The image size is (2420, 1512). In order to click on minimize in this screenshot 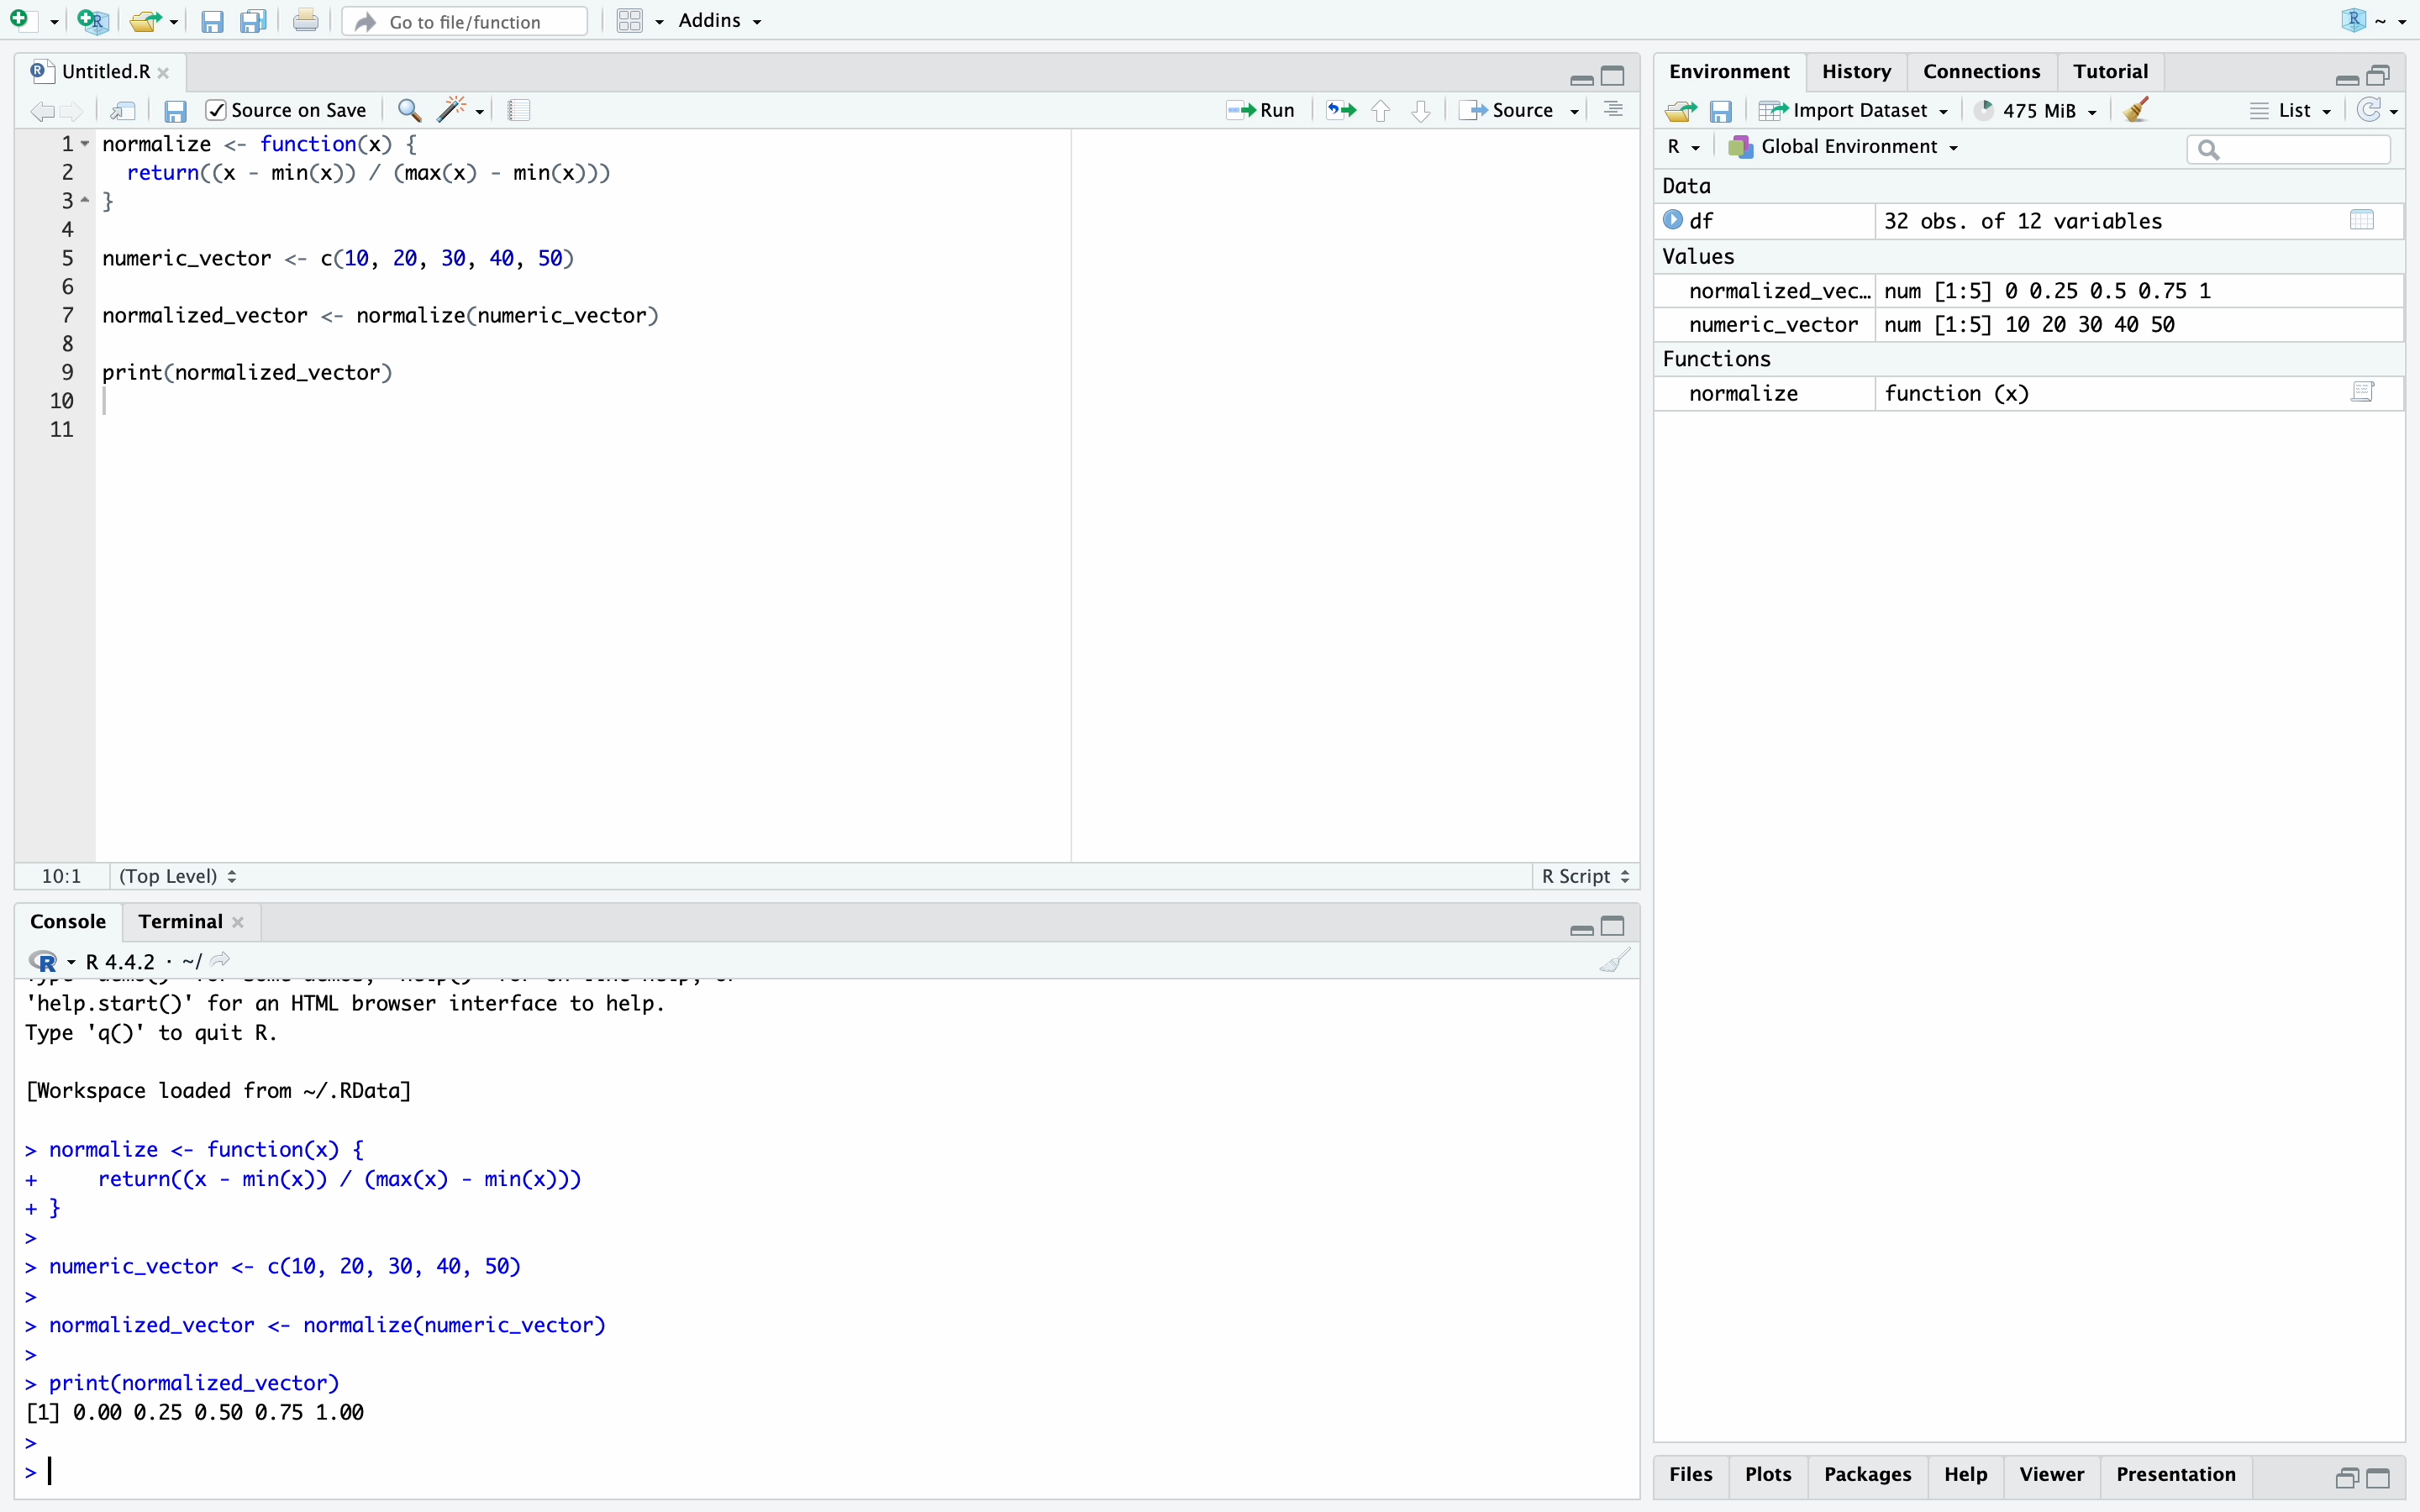, I will do `click(2340, 75)`.